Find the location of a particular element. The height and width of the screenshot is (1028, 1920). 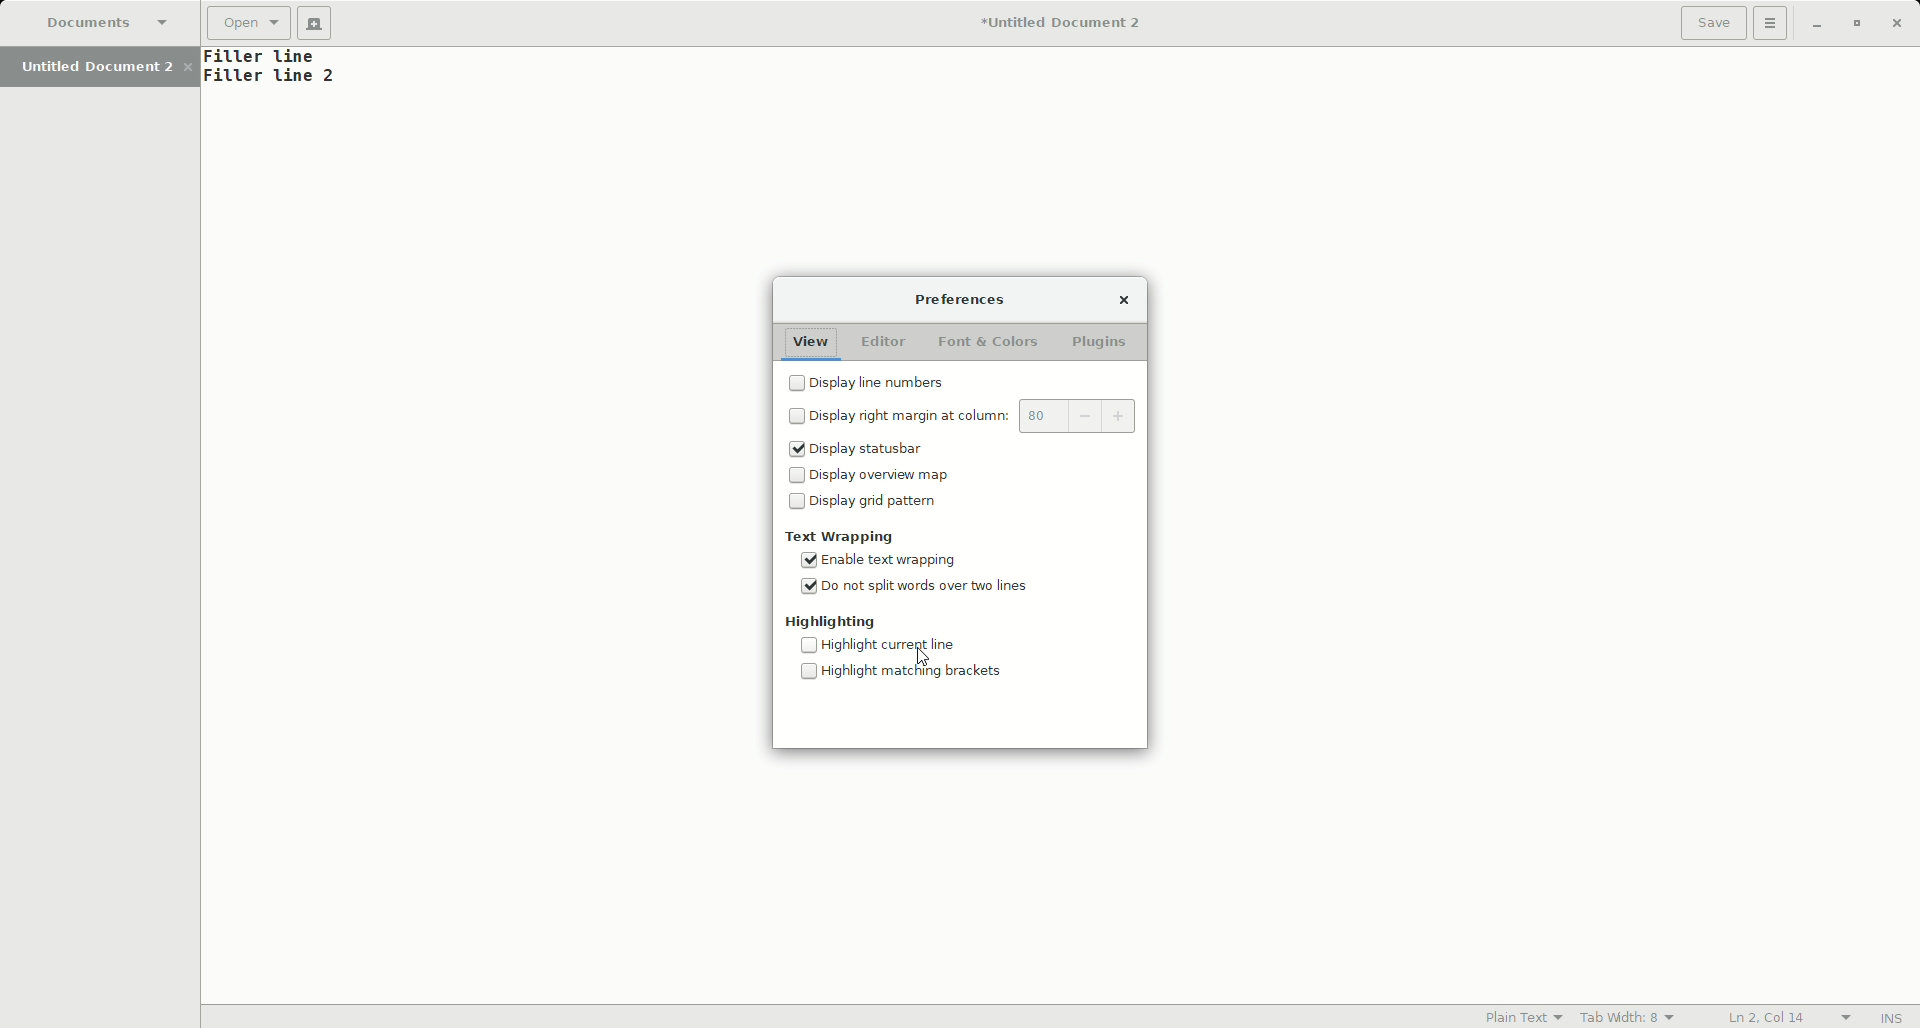

Options is located at coordinates (1772, 24).